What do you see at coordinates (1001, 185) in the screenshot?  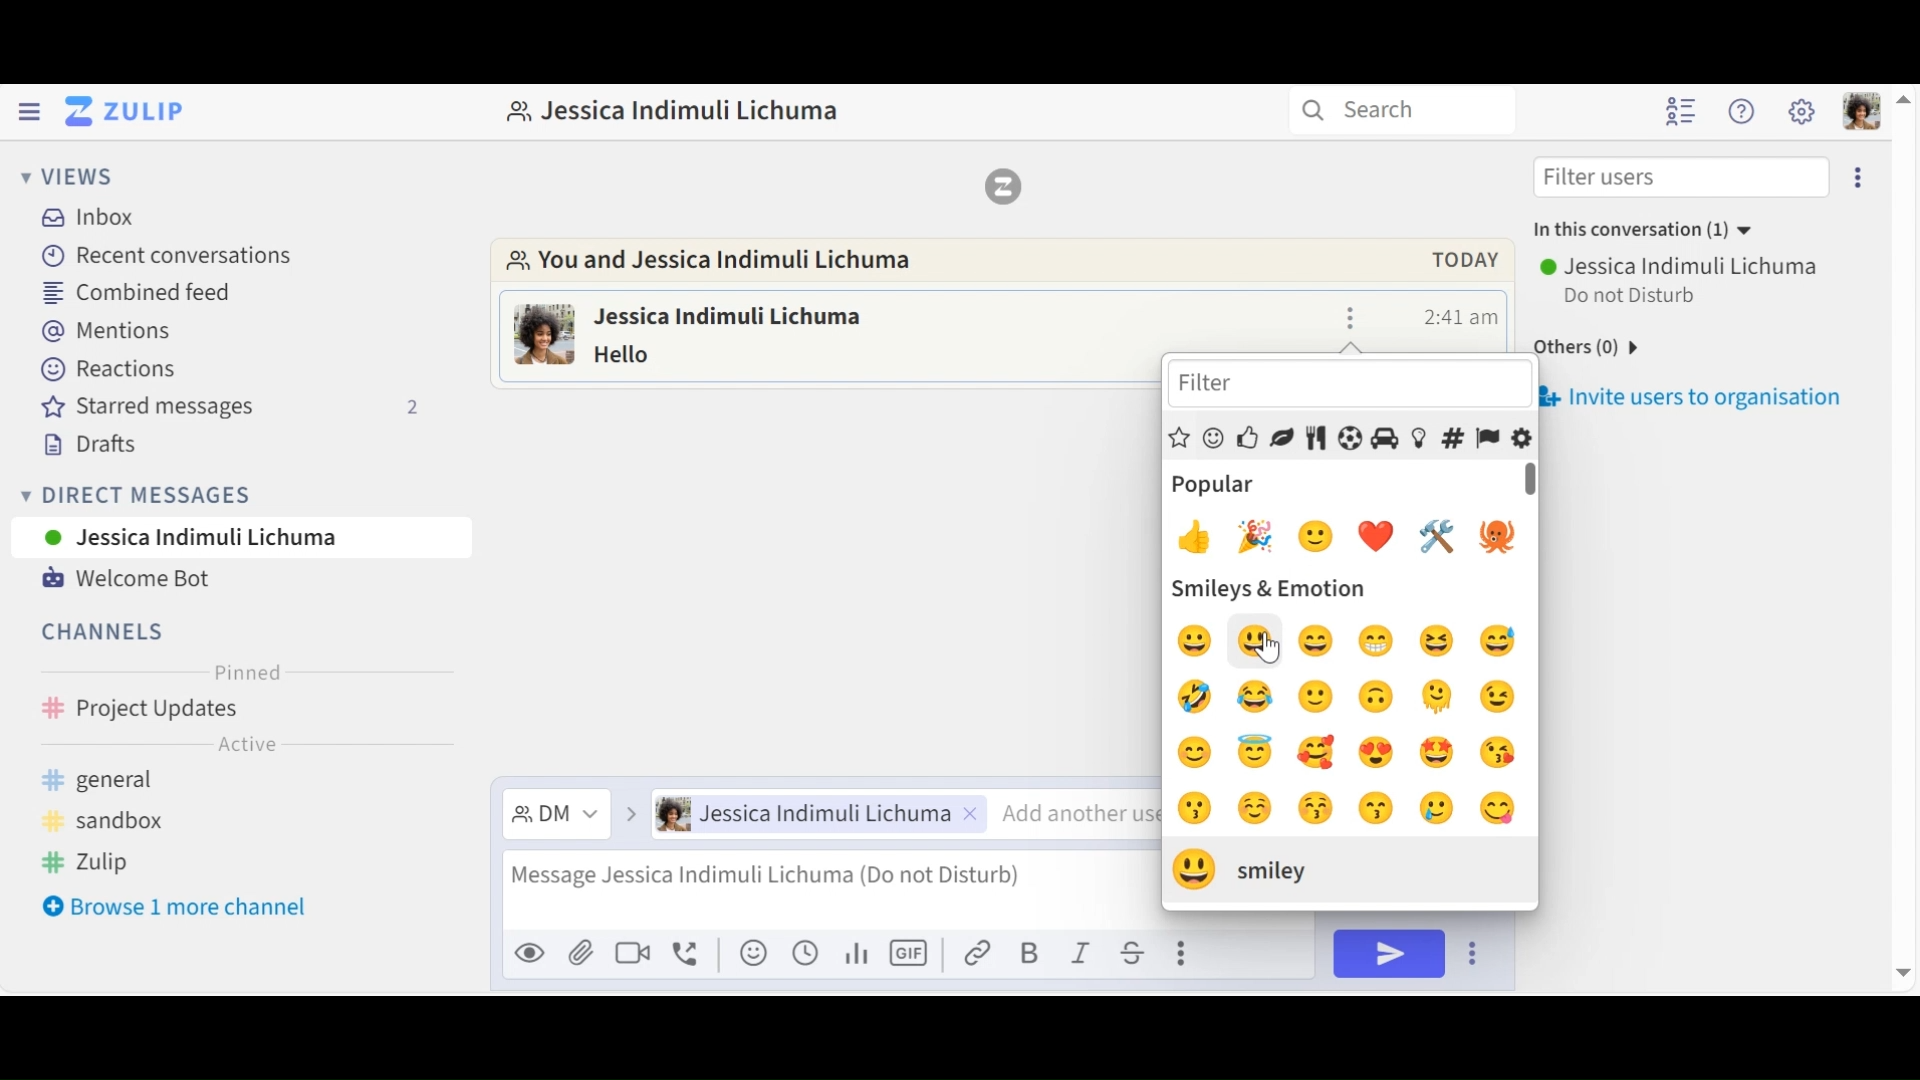 I see `Zulip` at bounding box center [1001, 185].